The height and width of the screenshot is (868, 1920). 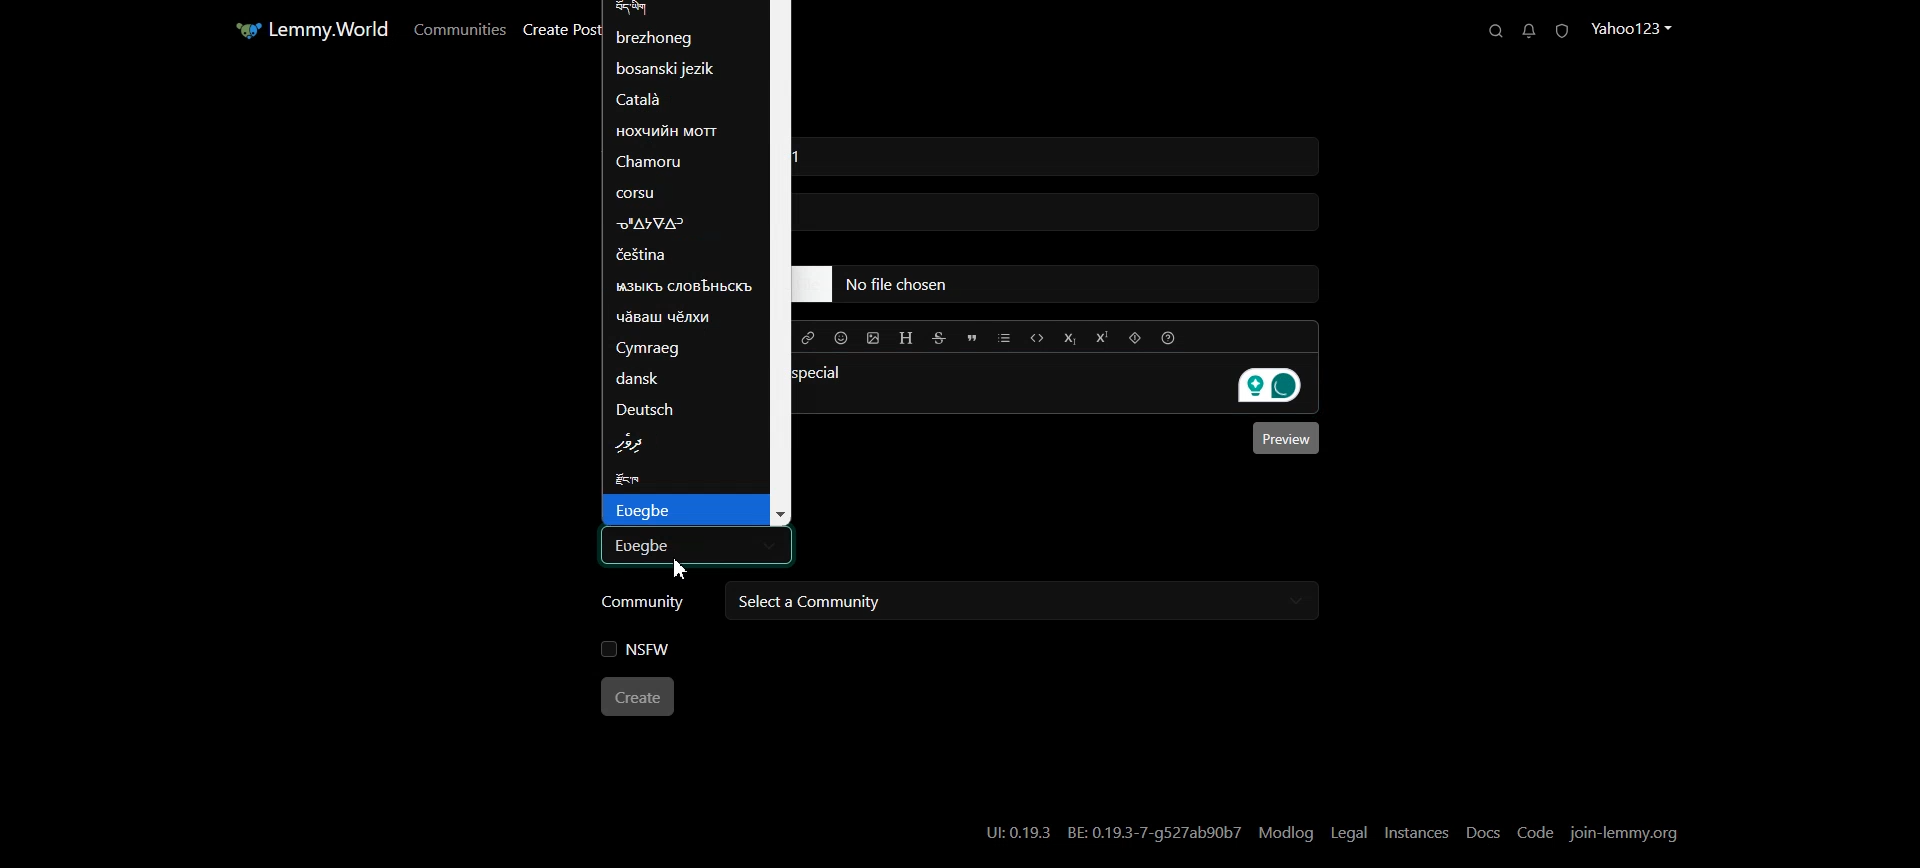 I want to click on Text, so click(x=692, y=544).